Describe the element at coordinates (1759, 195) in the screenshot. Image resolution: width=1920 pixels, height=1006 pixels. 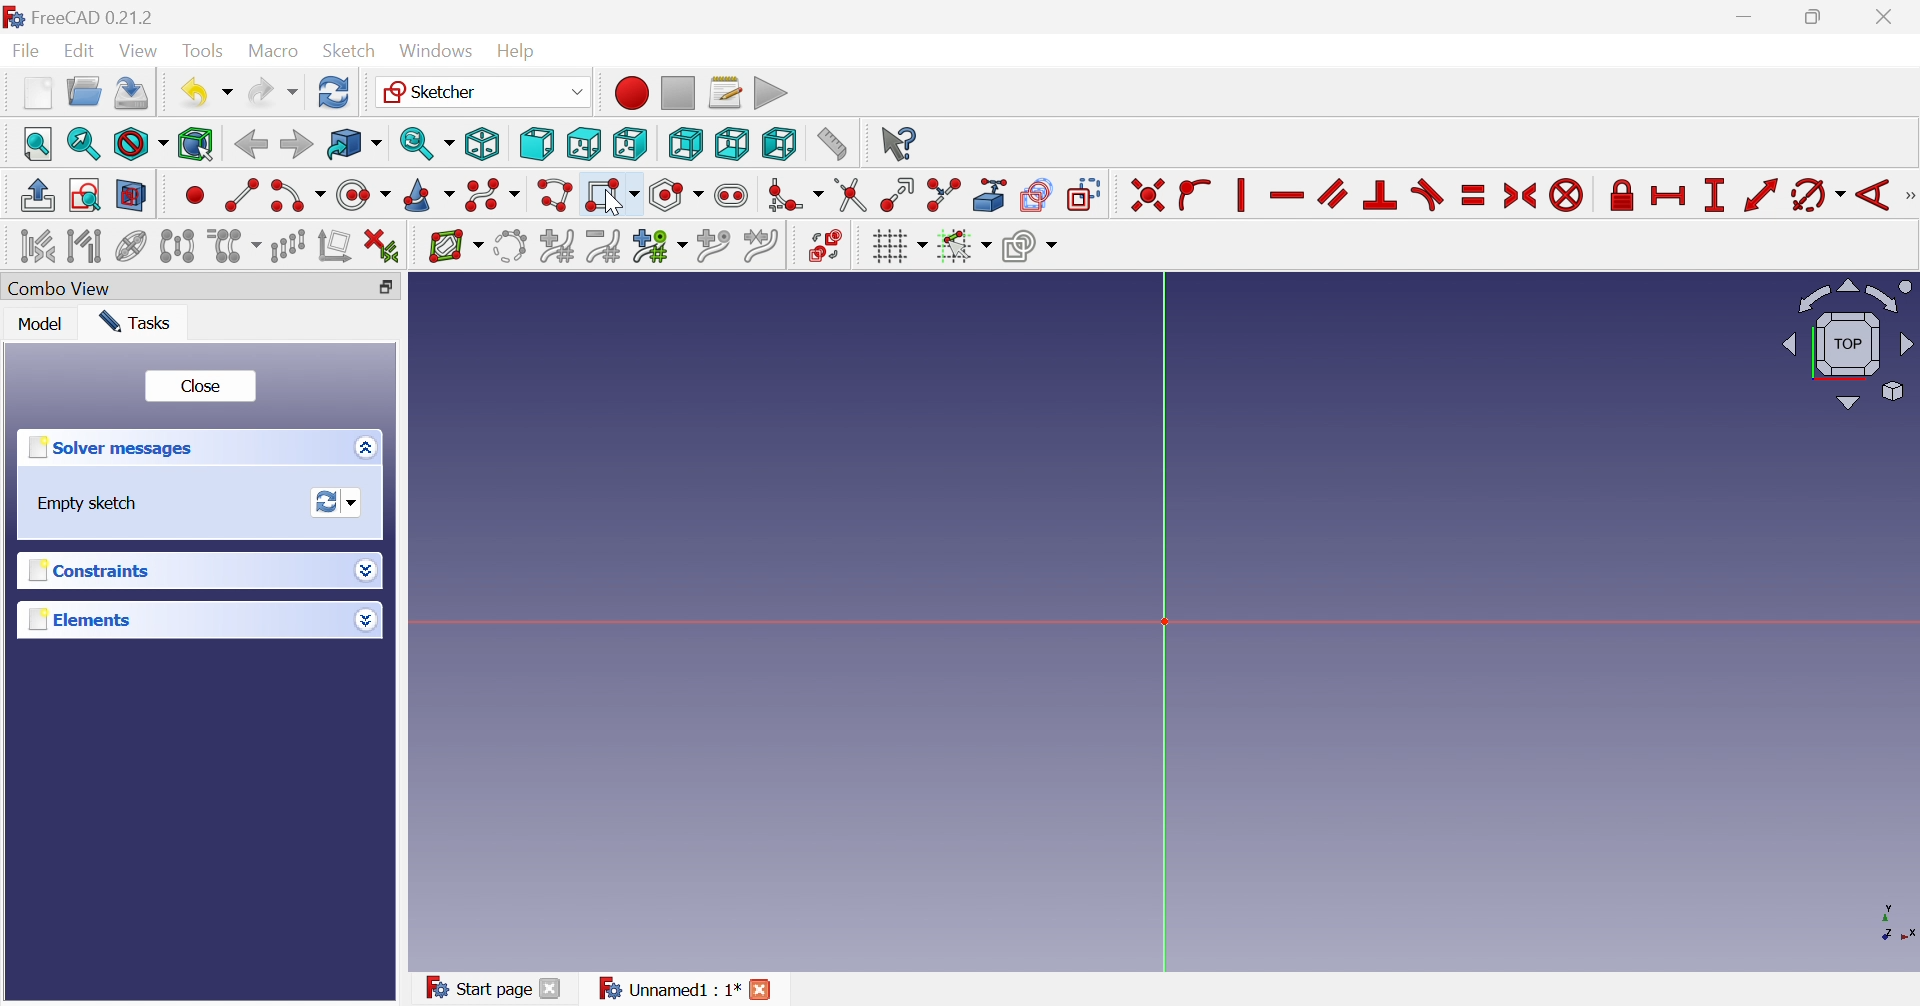
I see `Constrain distance` at that location.